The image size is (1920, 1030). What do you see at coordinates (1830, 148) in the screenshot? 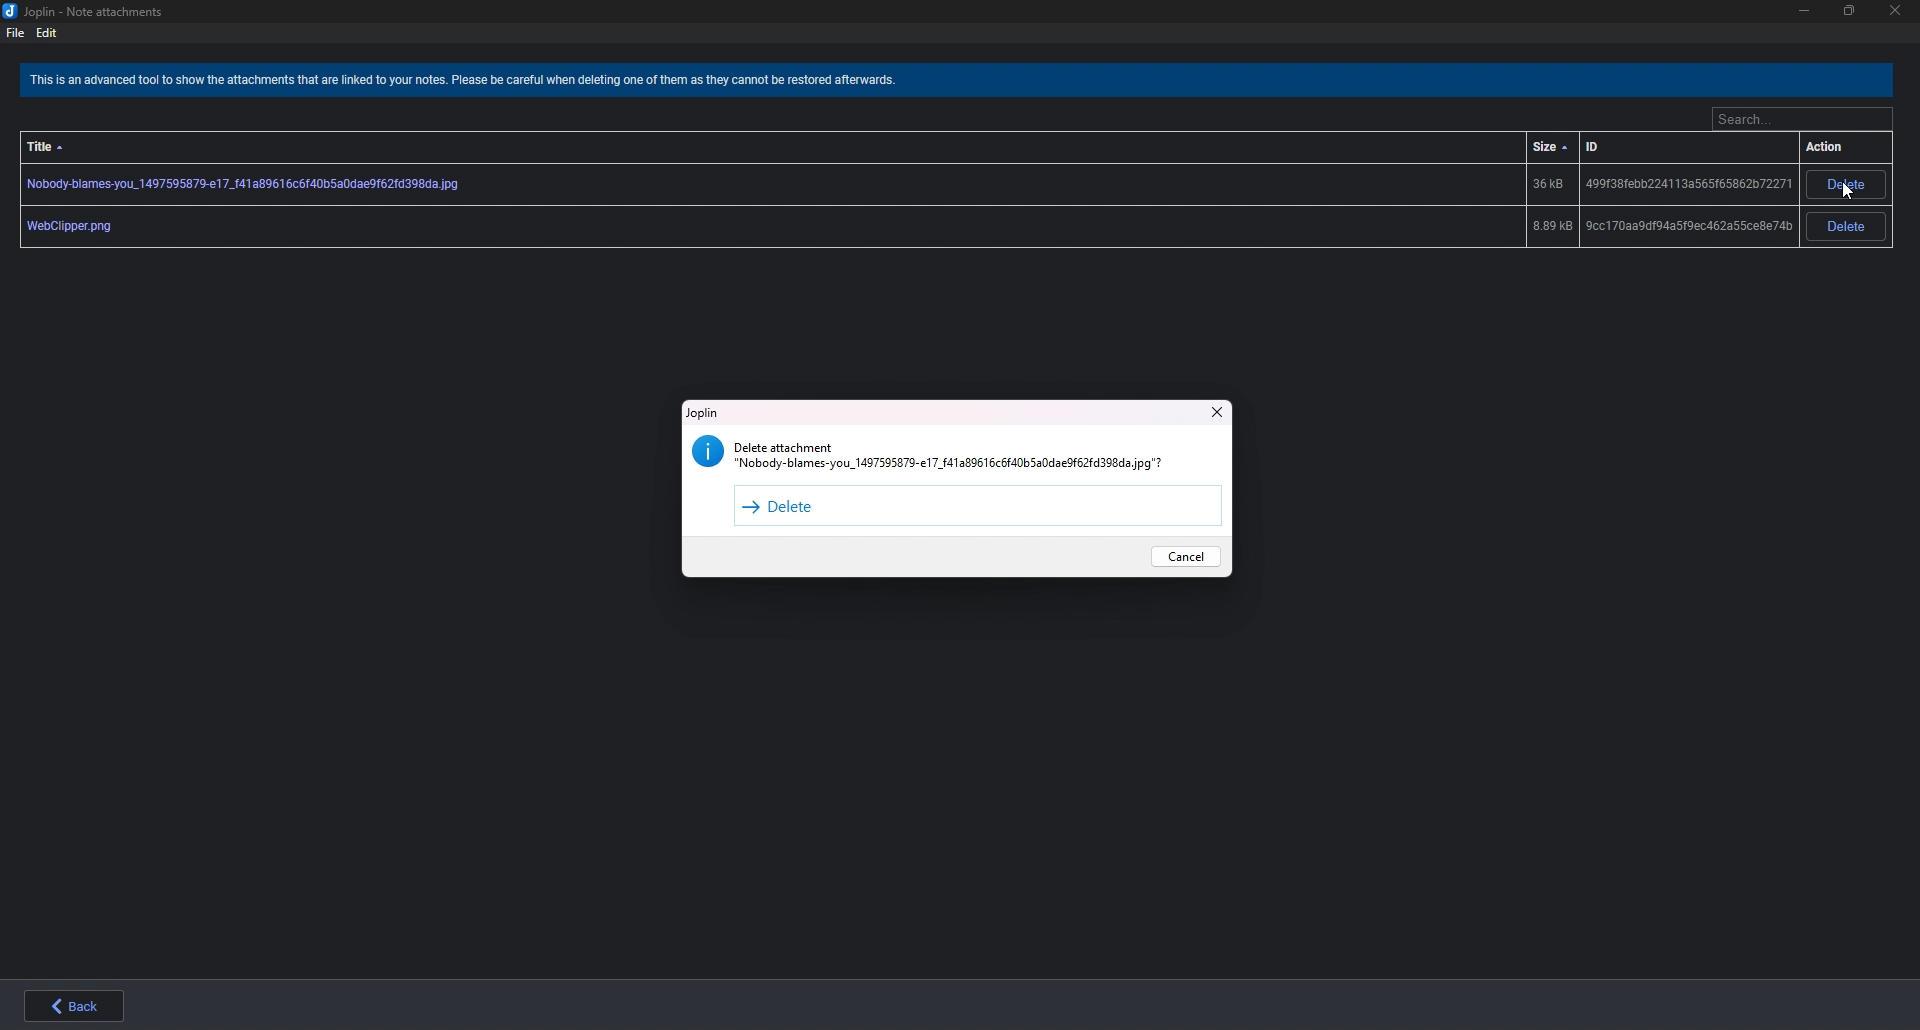
I see `action` at bounding box center [1830, 148].